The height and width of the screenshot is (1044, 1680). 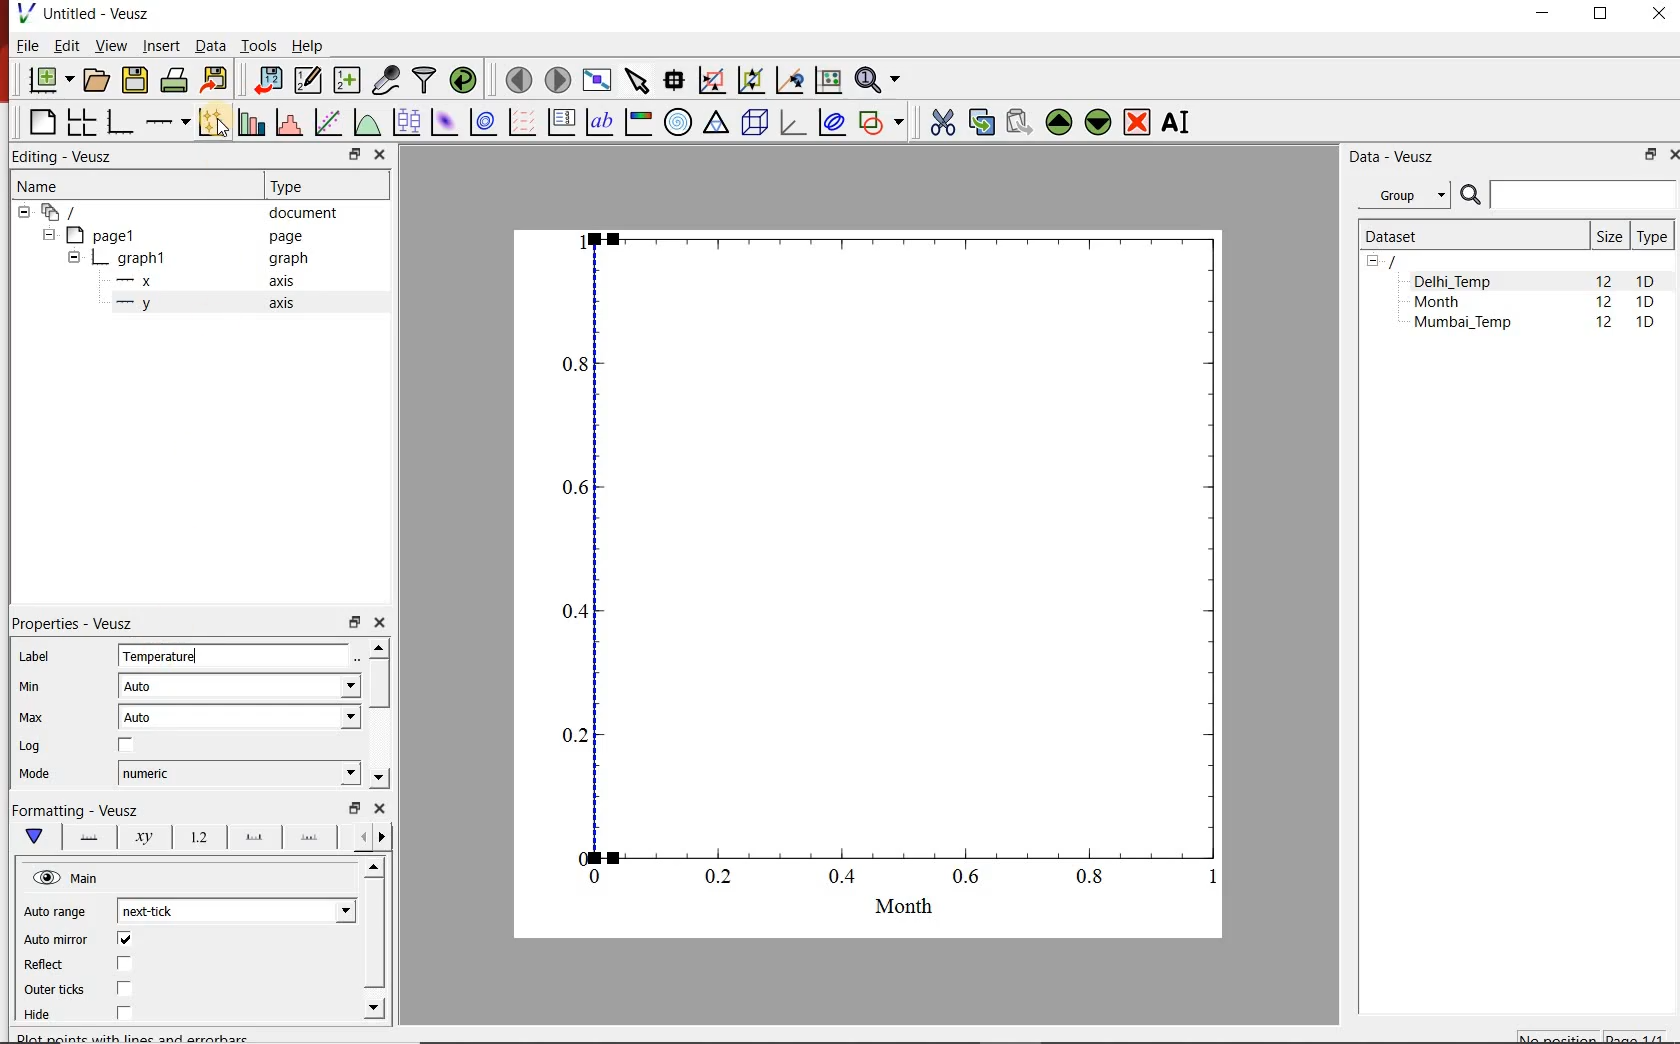 I want to click on Properties - Veusz, so click(x=69, y=624).